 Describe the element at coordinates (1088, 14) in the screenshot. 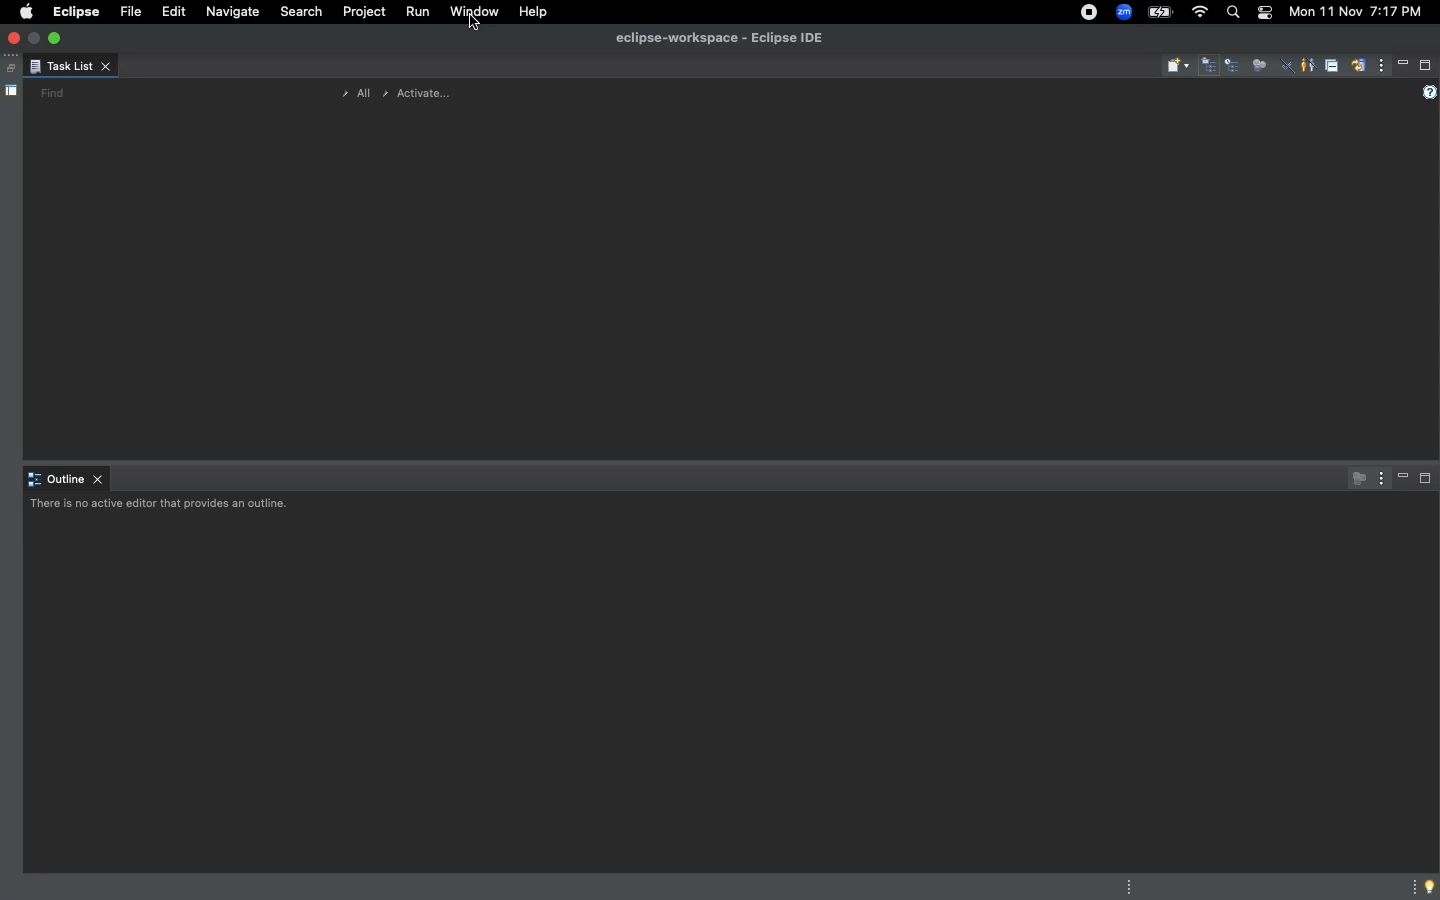

I see `Recording` at that location.